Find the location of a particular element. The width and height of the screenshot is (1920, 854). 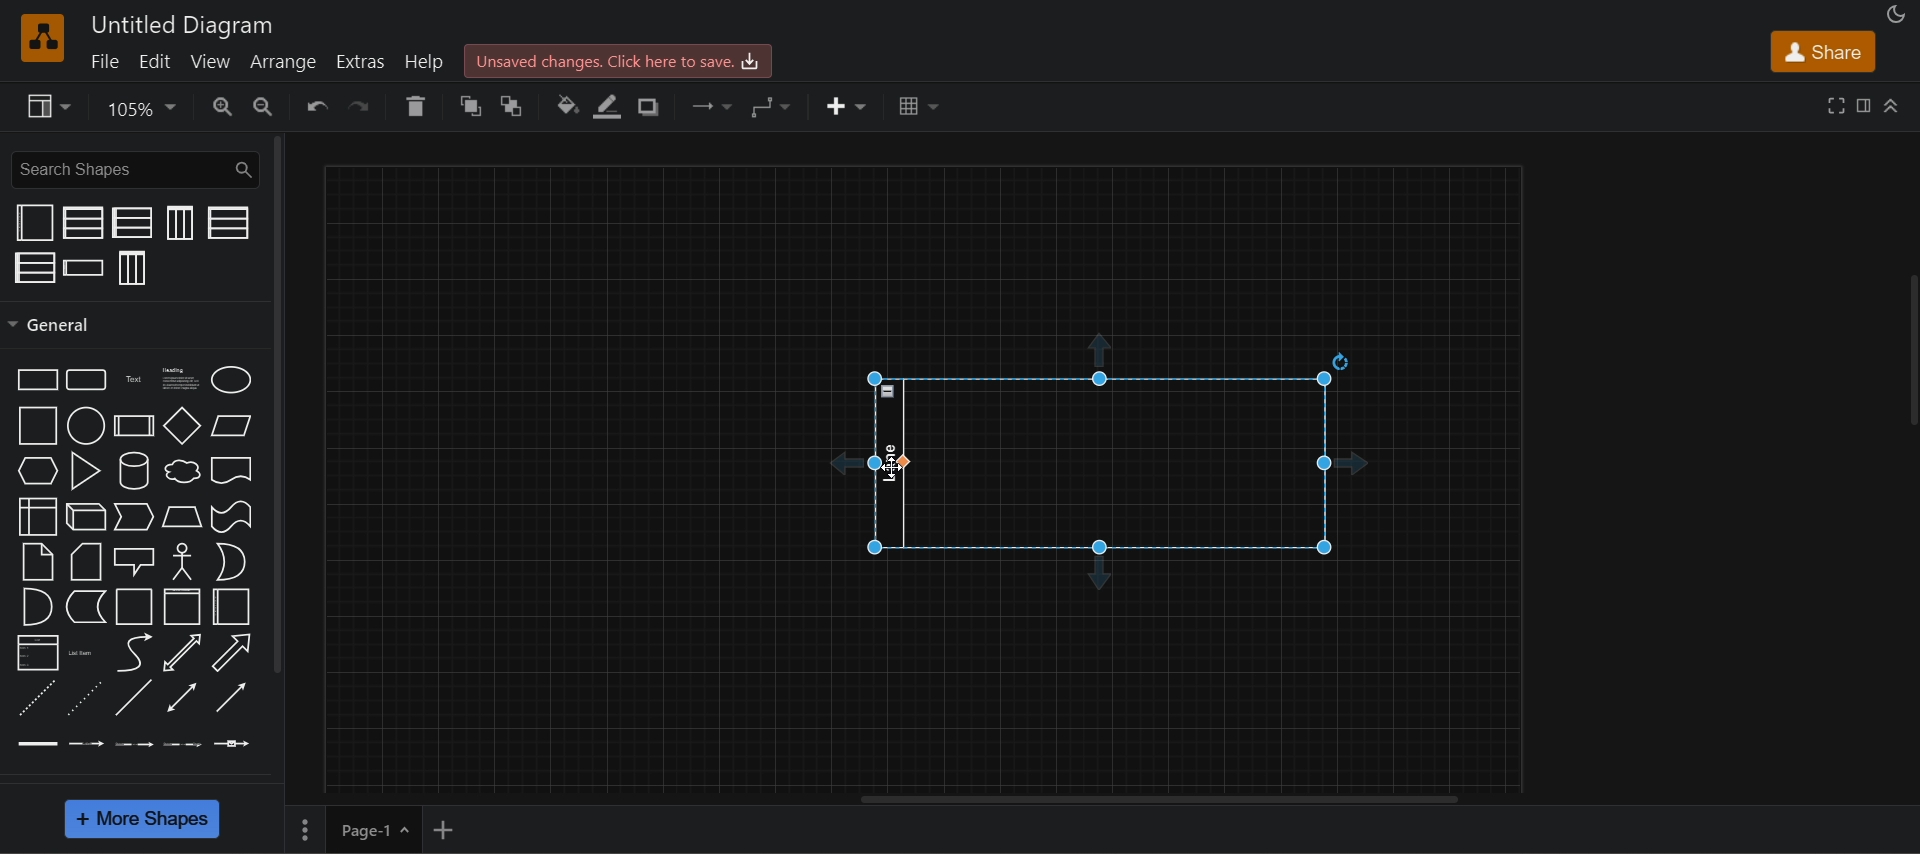

and is located at coordinates (35, 606).